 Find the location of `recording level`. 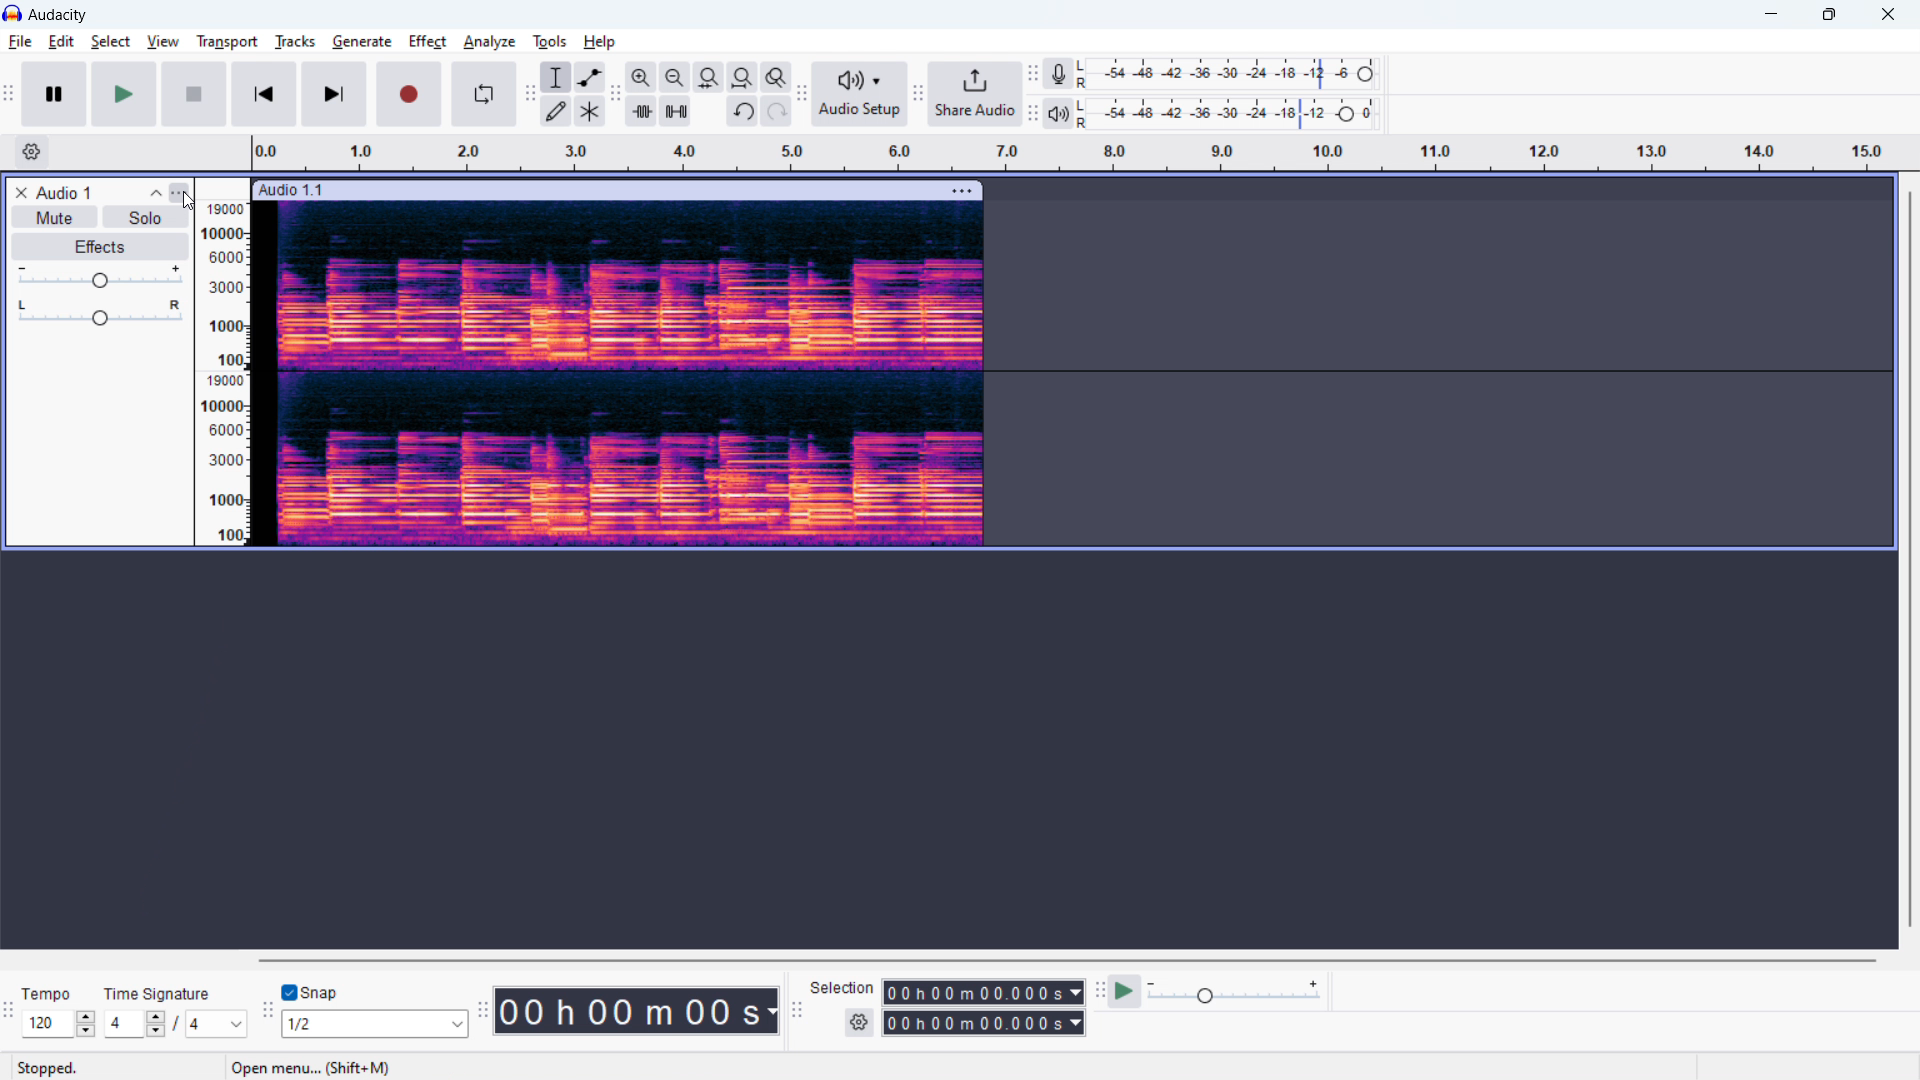

recording level is located at coordinates (1233, 74).